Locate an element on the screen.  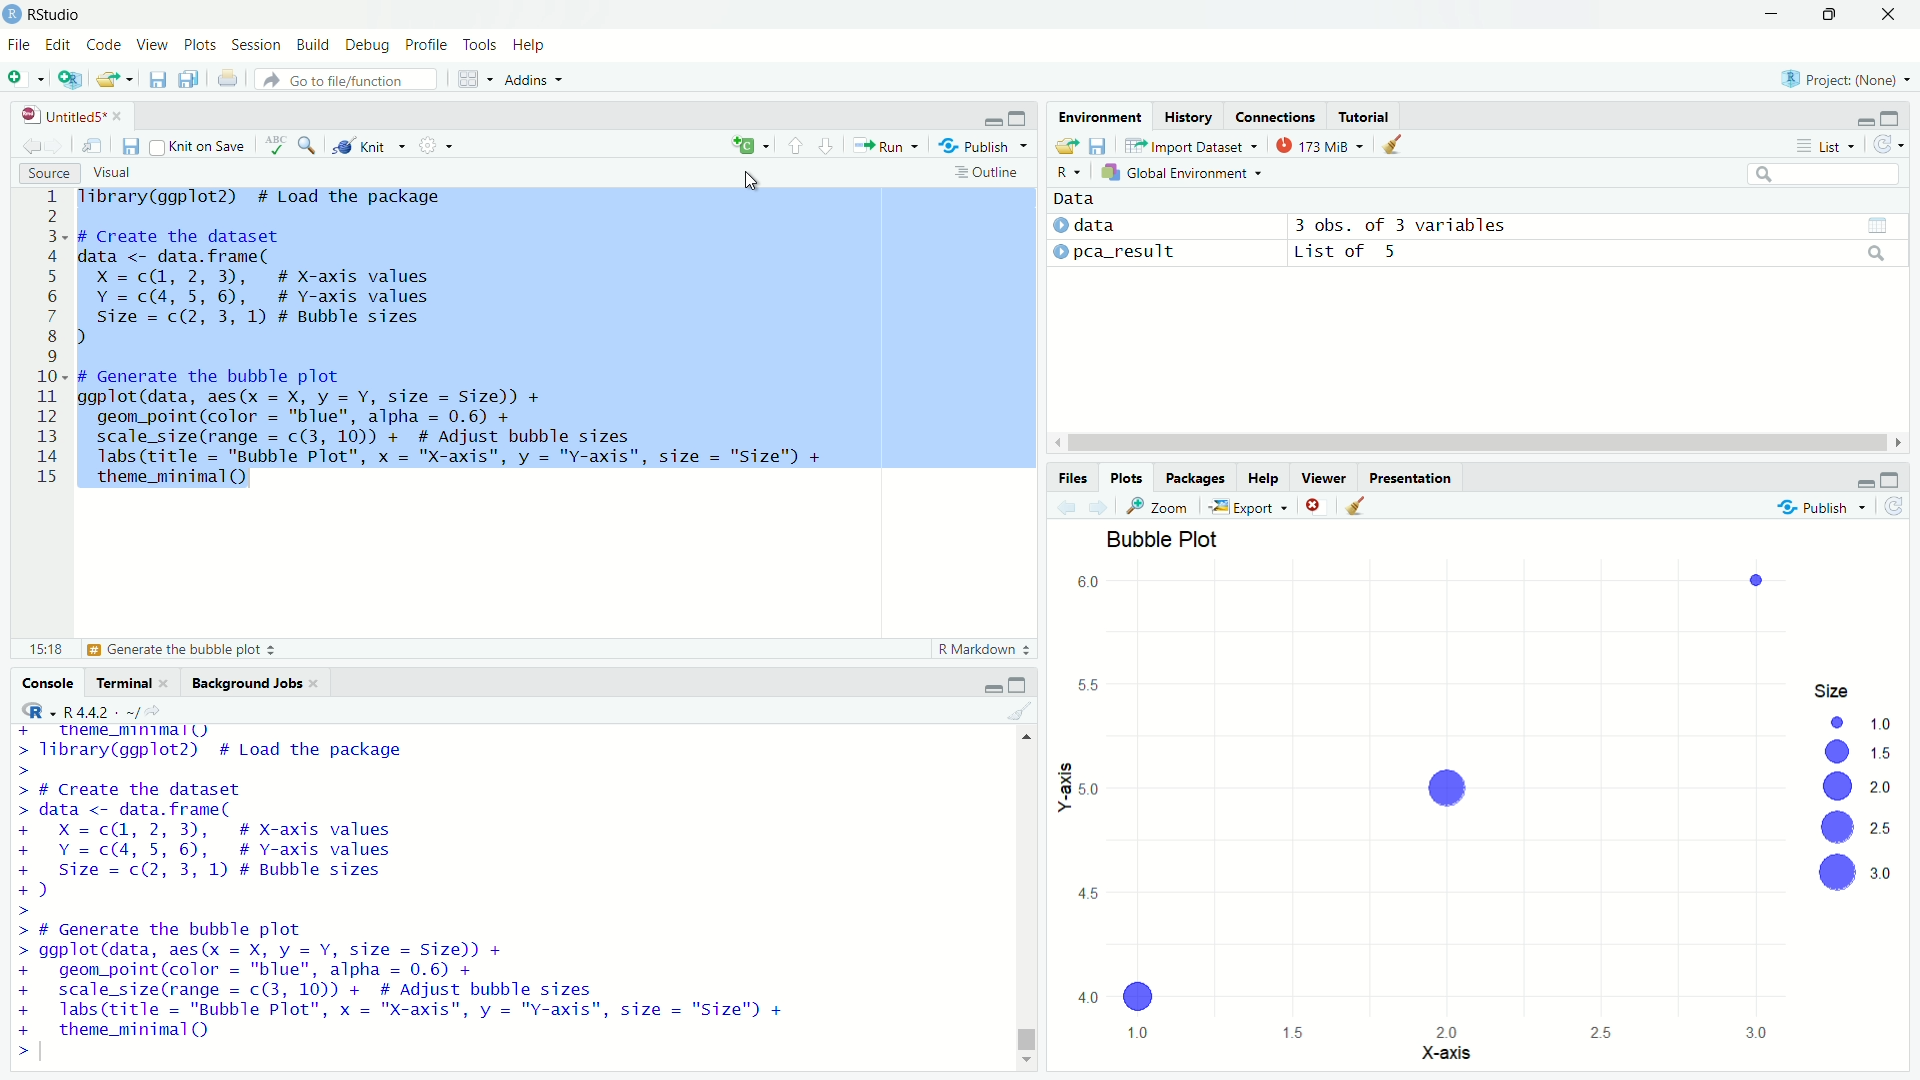
File is located at coordinates (20, 45).